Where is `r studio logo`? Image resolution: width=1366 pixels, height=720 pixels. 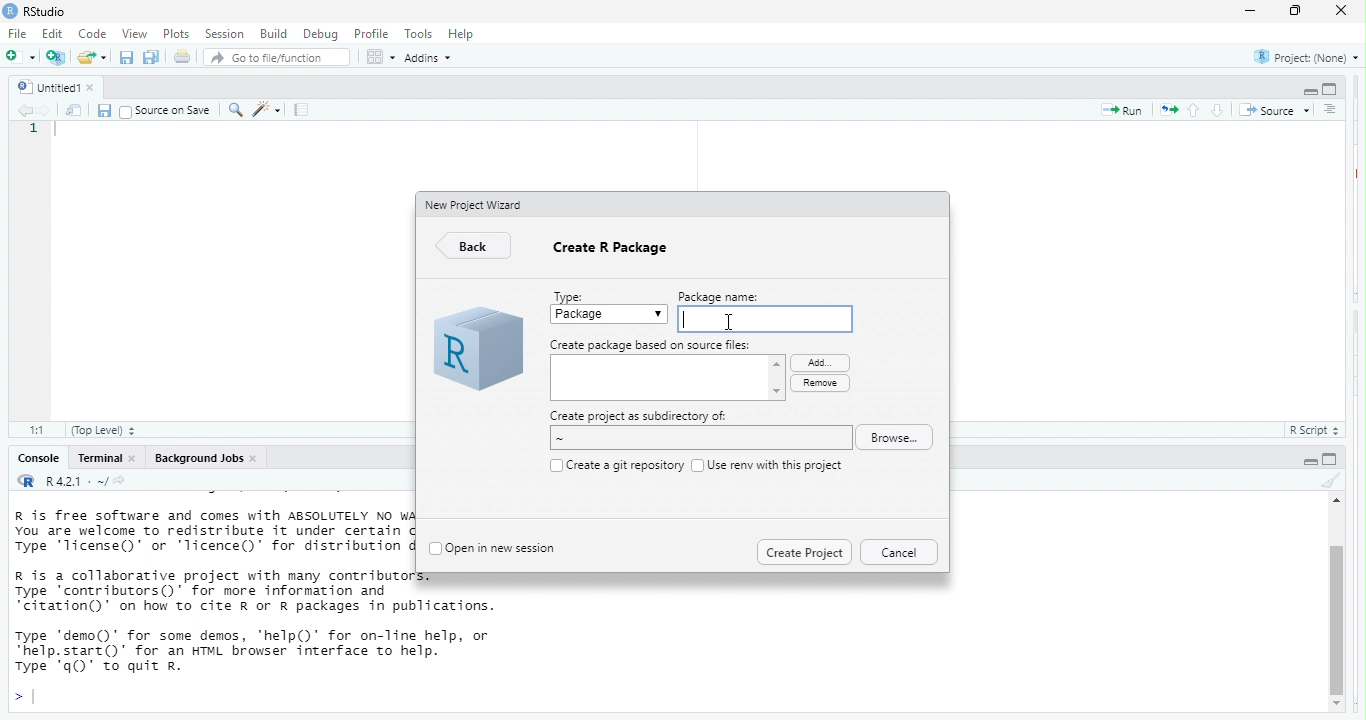
r studio logo is located at coordinates (9, 11).